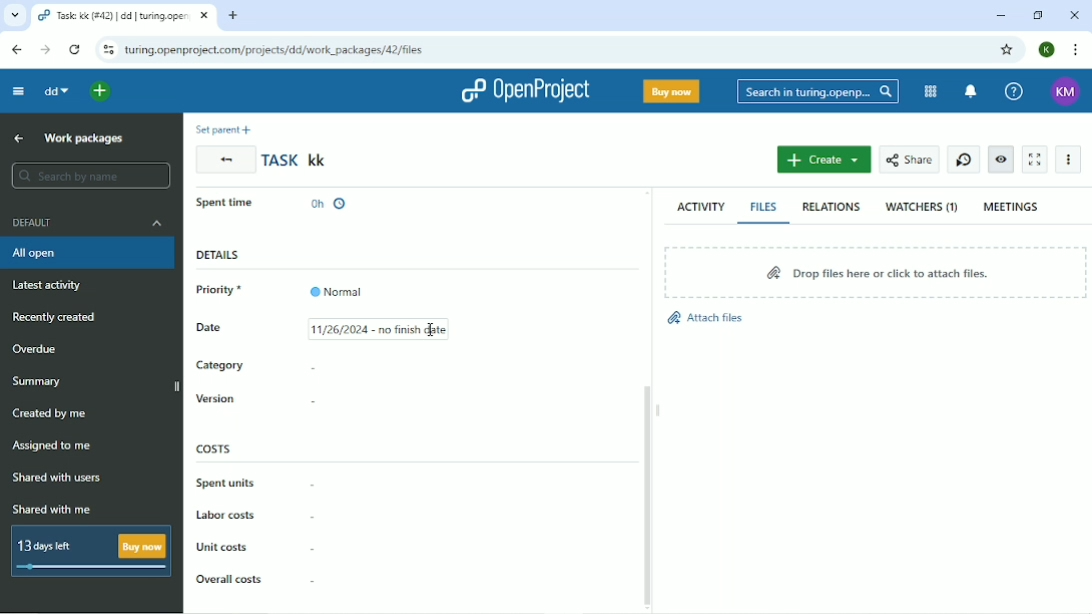  What do you see at coordinates (816, 93) in the screenshot?
I see `Search in turing.openprojects.com` at bounding box center [816, 93].